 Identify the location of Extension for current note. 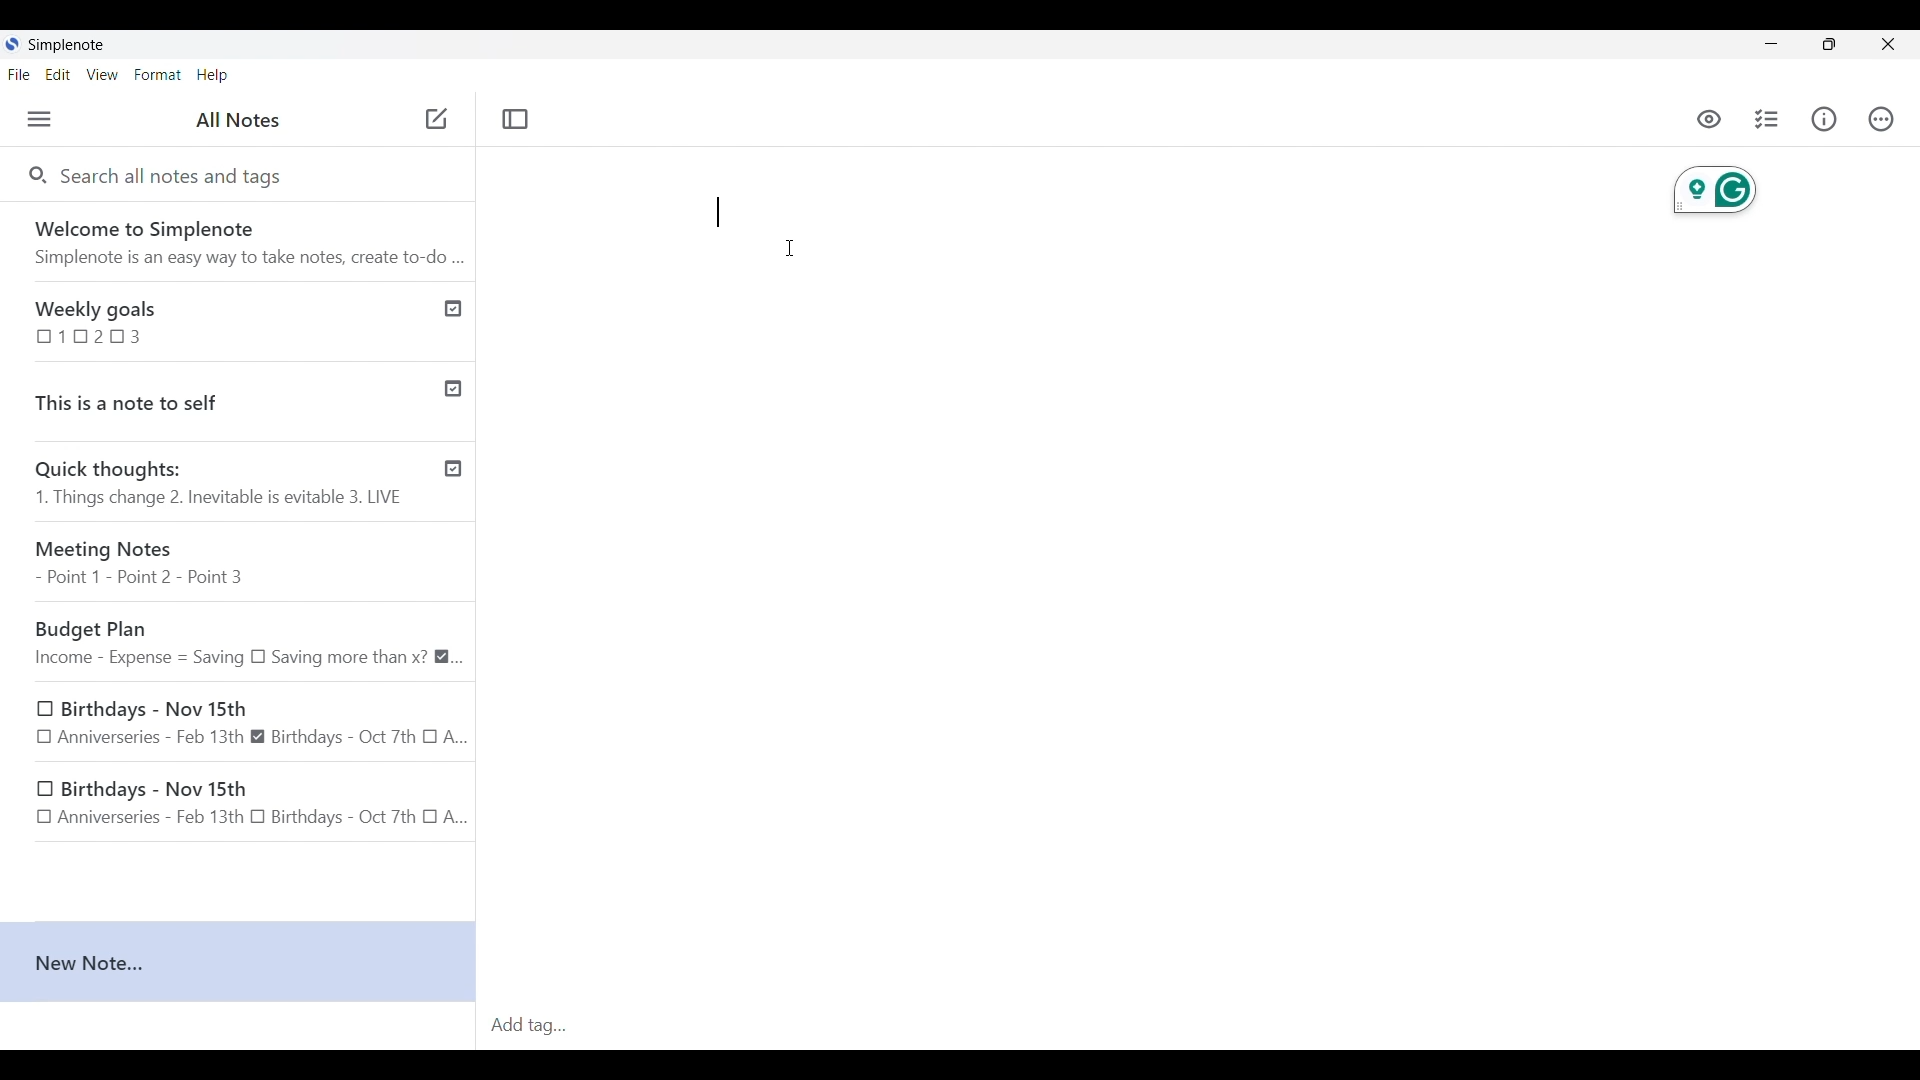
(1713, 188).